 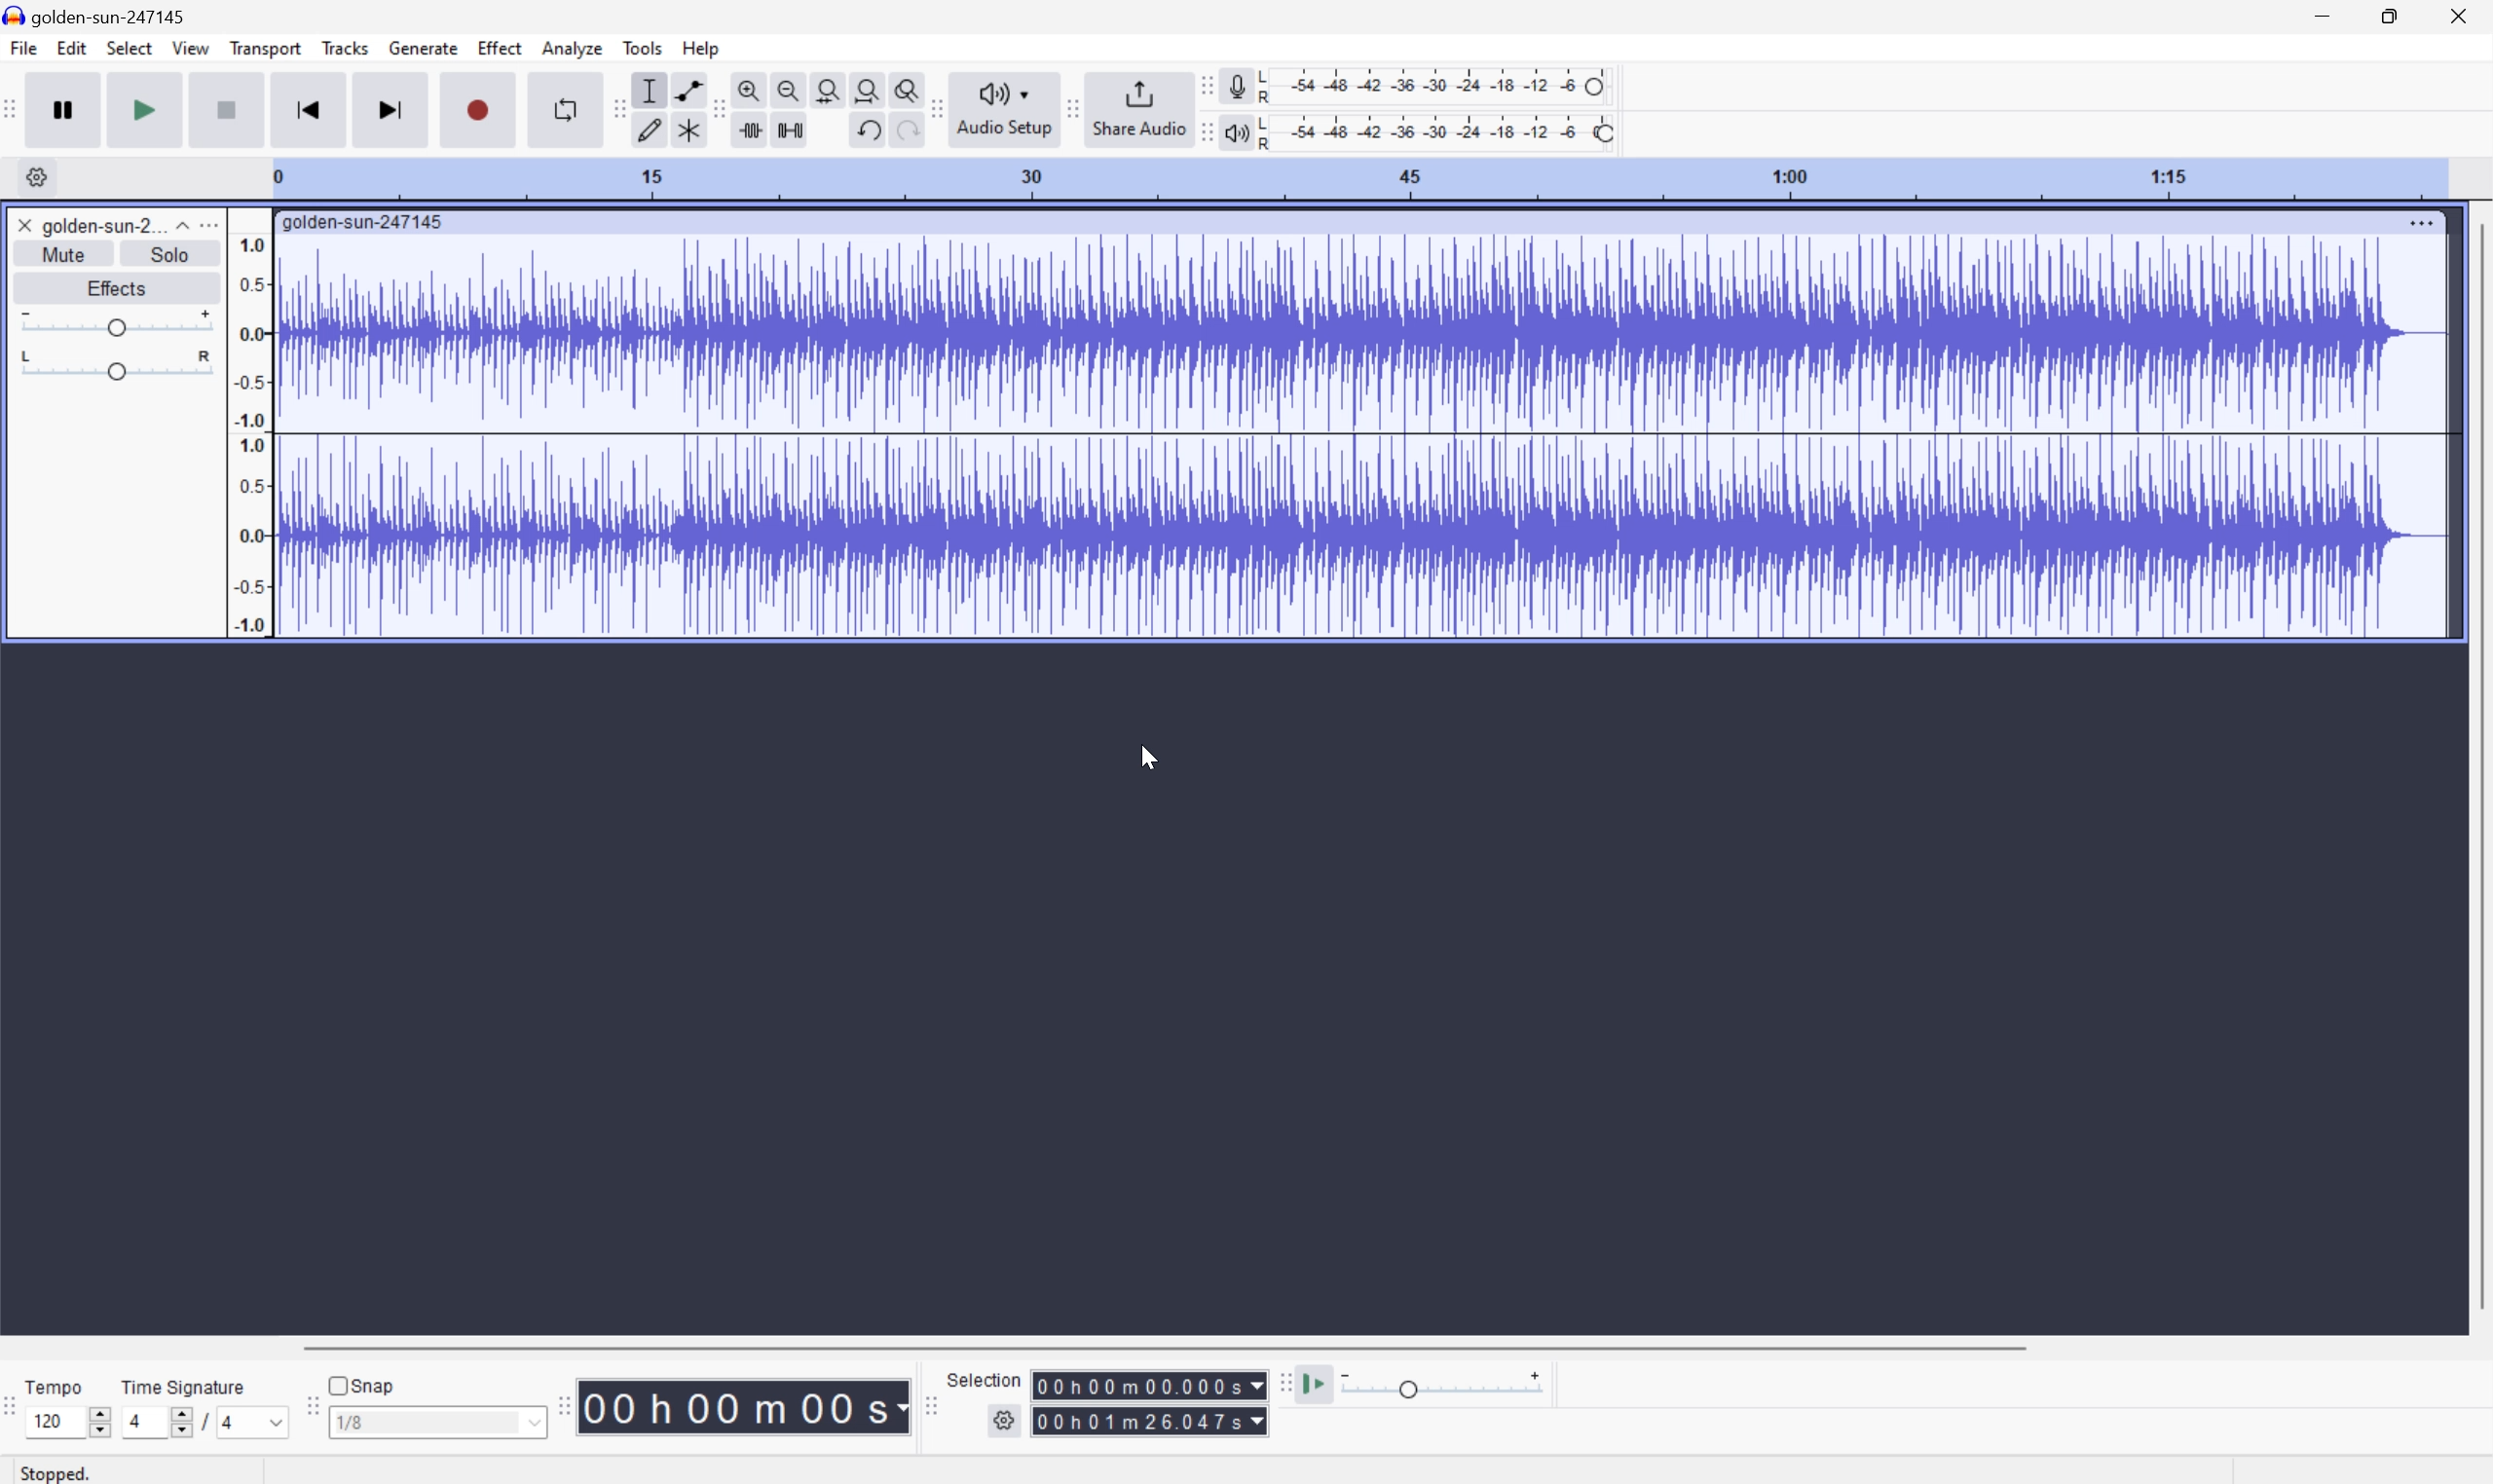 I want to click on 1/8, so click(x=436, y=1420).